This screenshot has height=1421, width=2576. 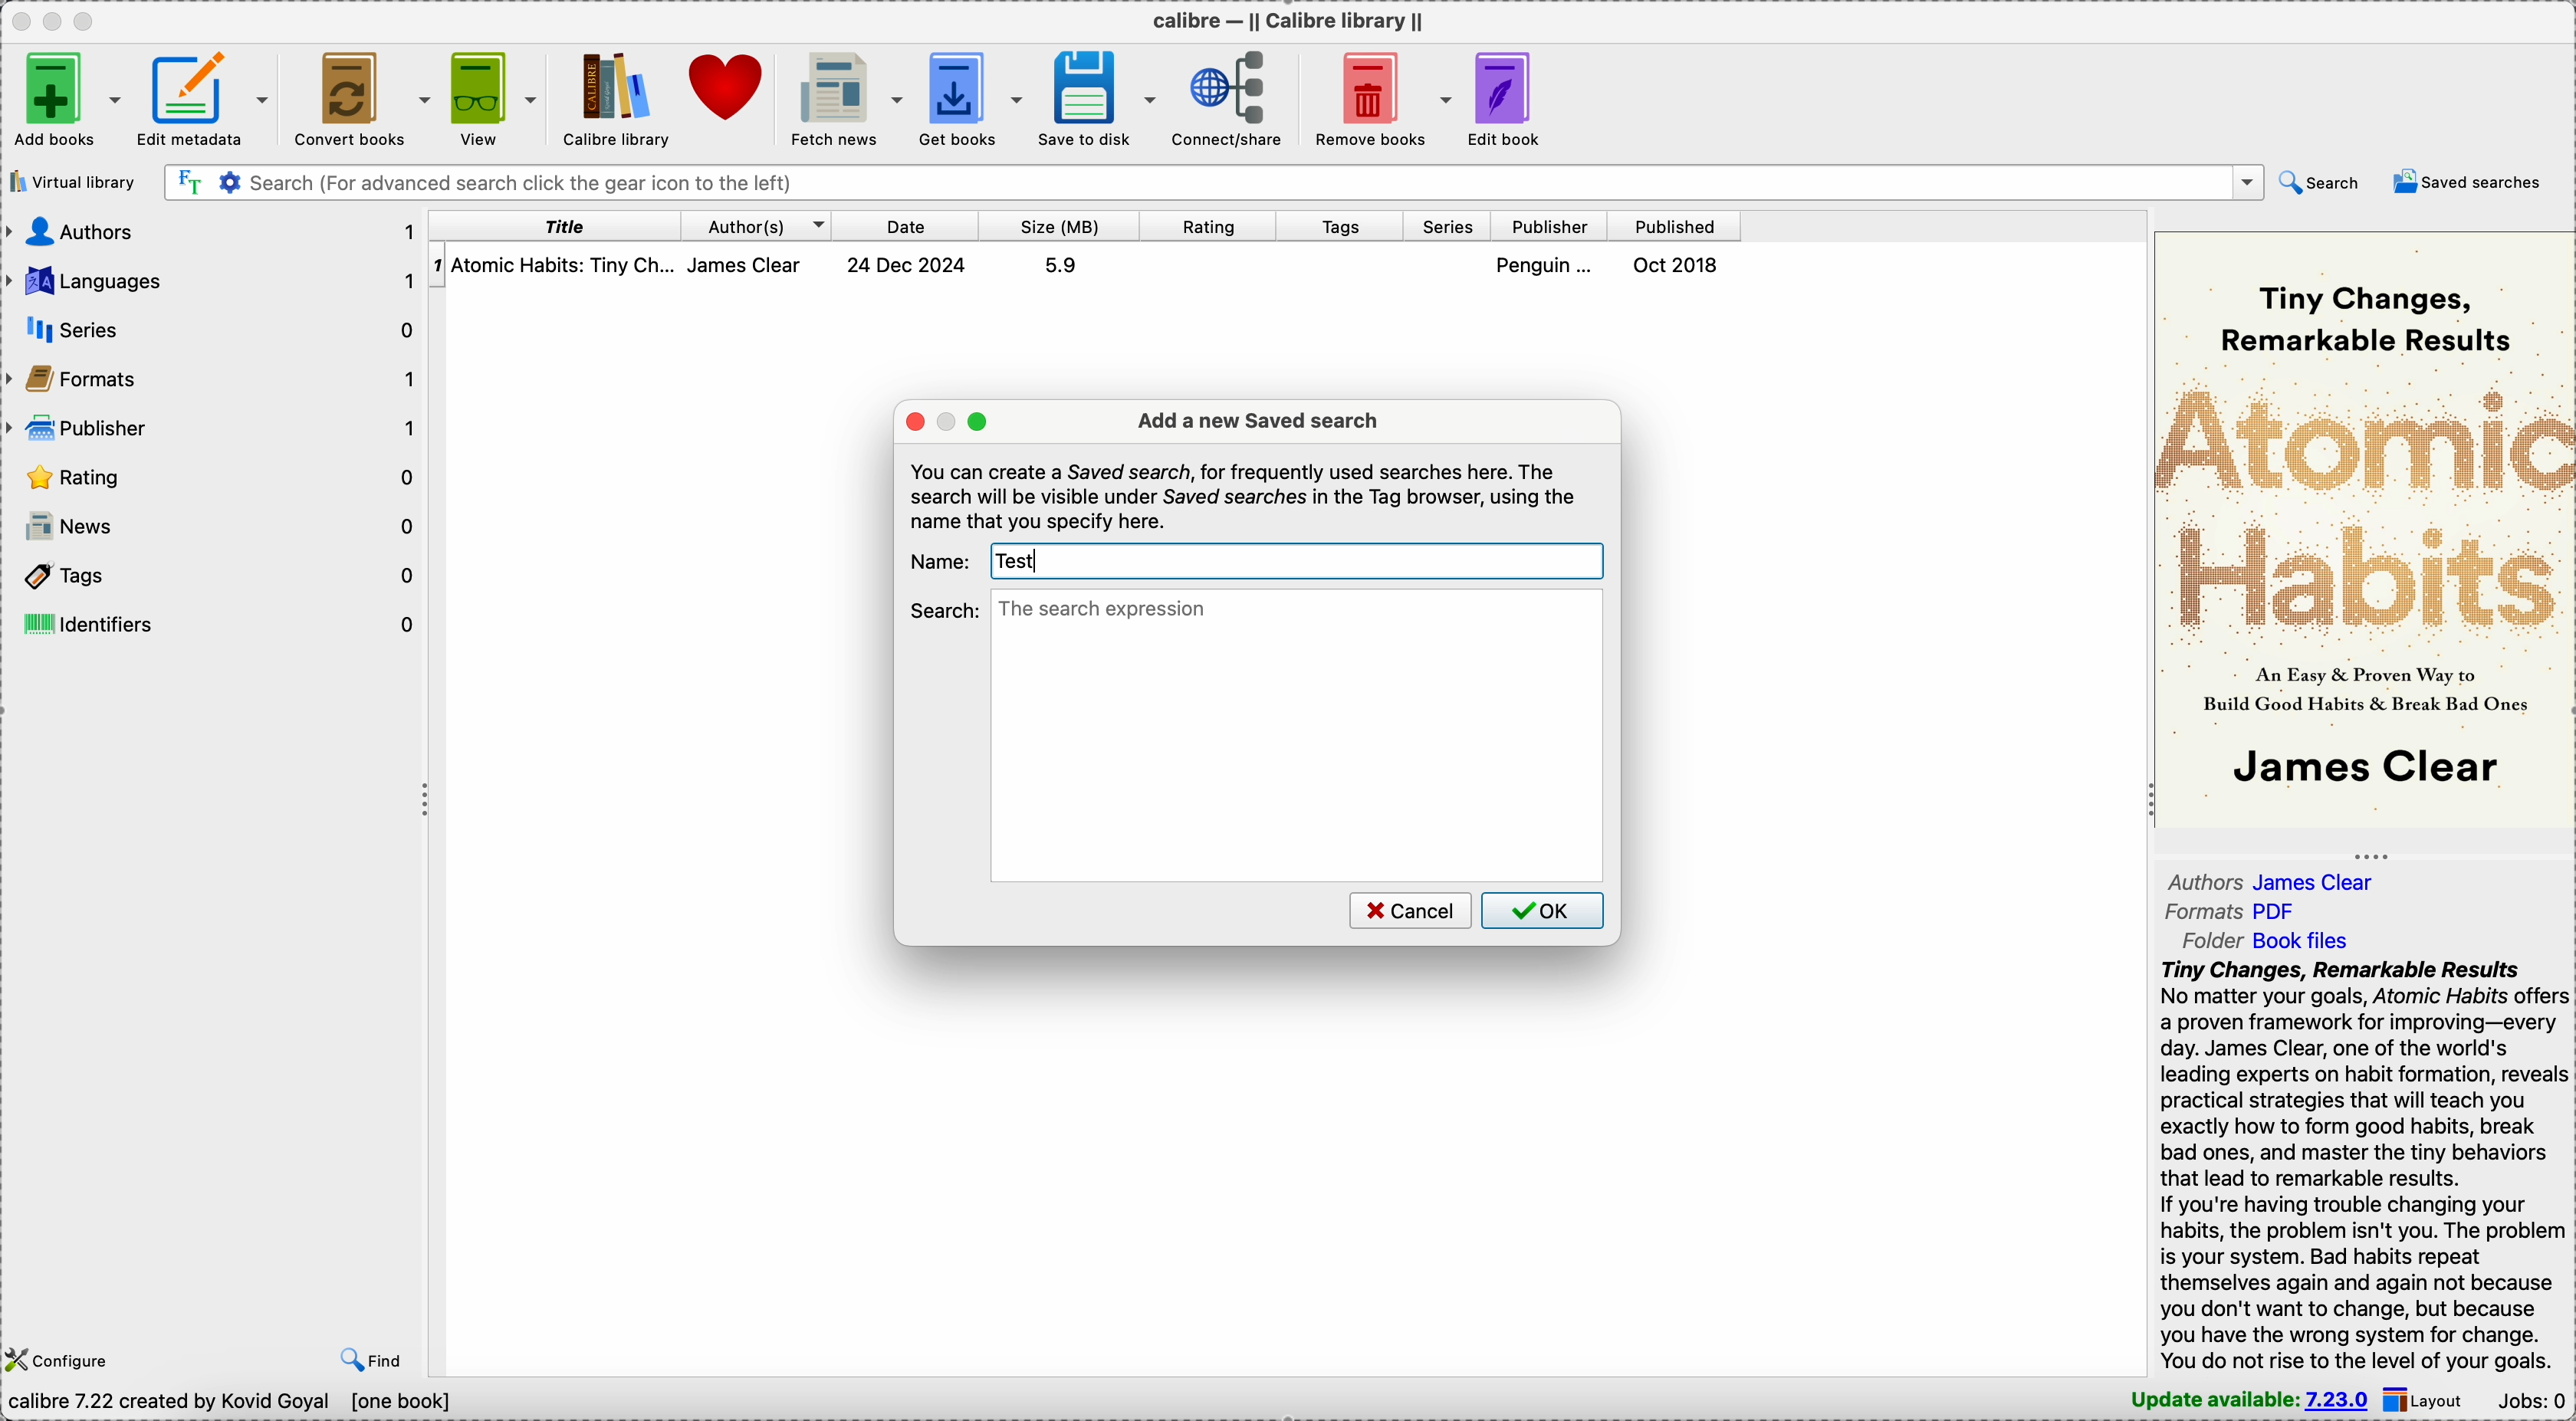 What do you see at coordinates (1209, 226) in the screenshot?
I see `rating` at bounding box center [1209, 226].